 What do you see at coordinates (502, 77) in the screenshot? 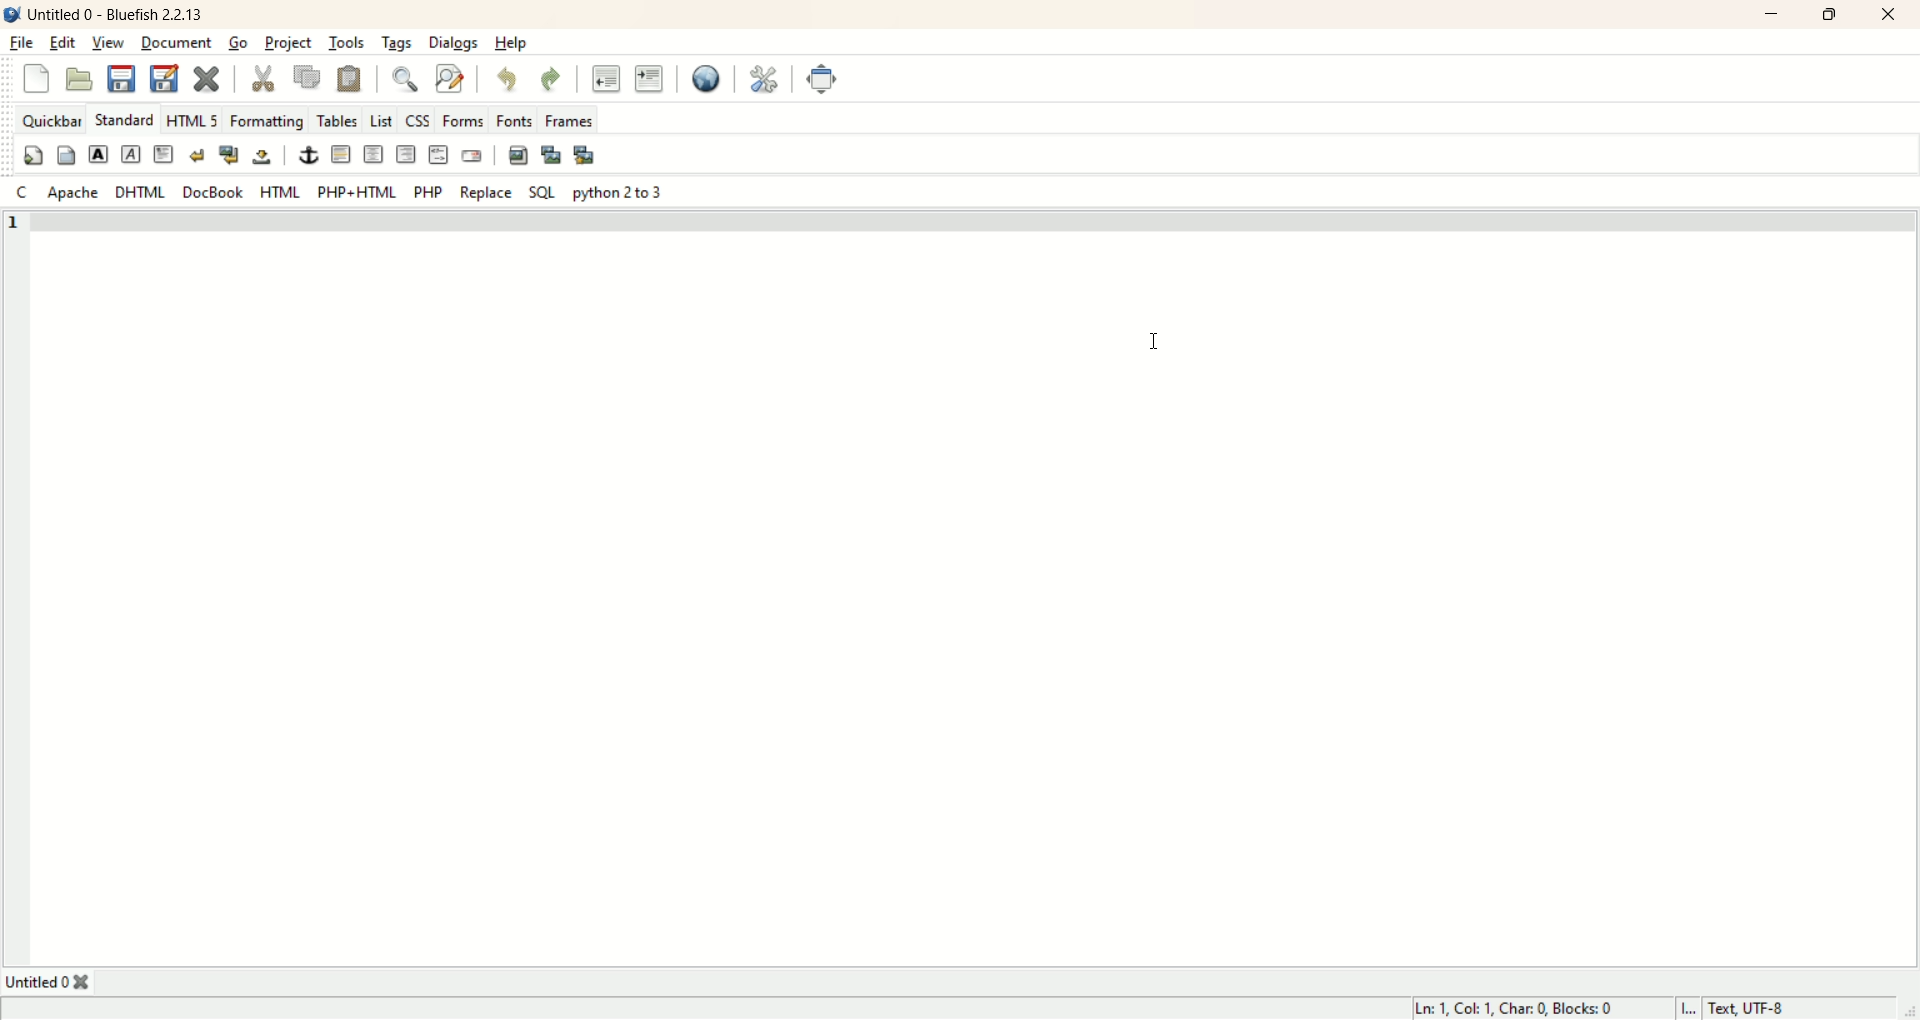
I see `undo` at bounding box center [502, 77].